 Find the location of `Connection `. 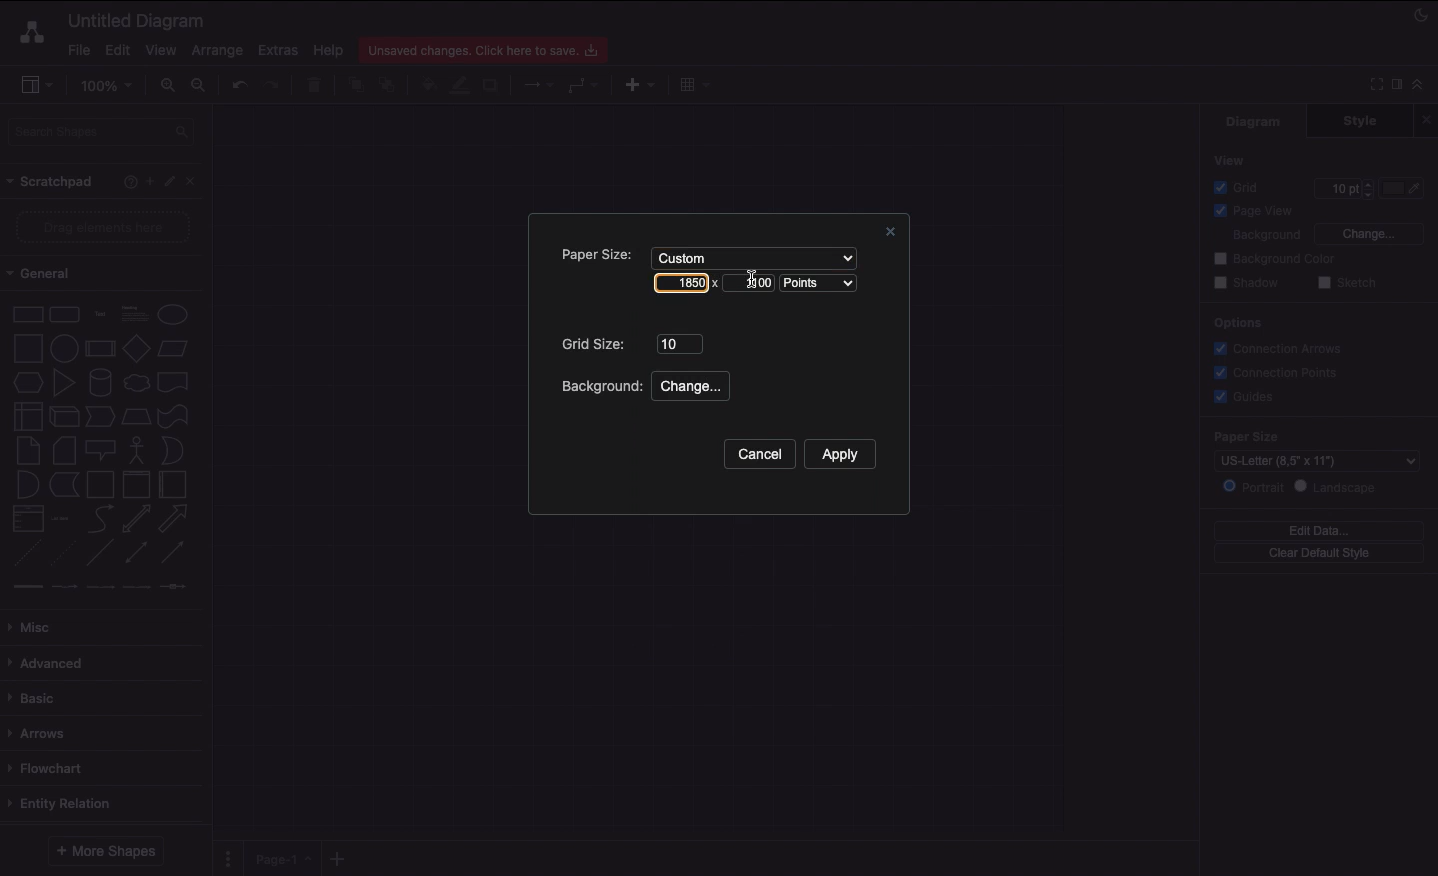

Connection  is located at coordinates (539, 85).